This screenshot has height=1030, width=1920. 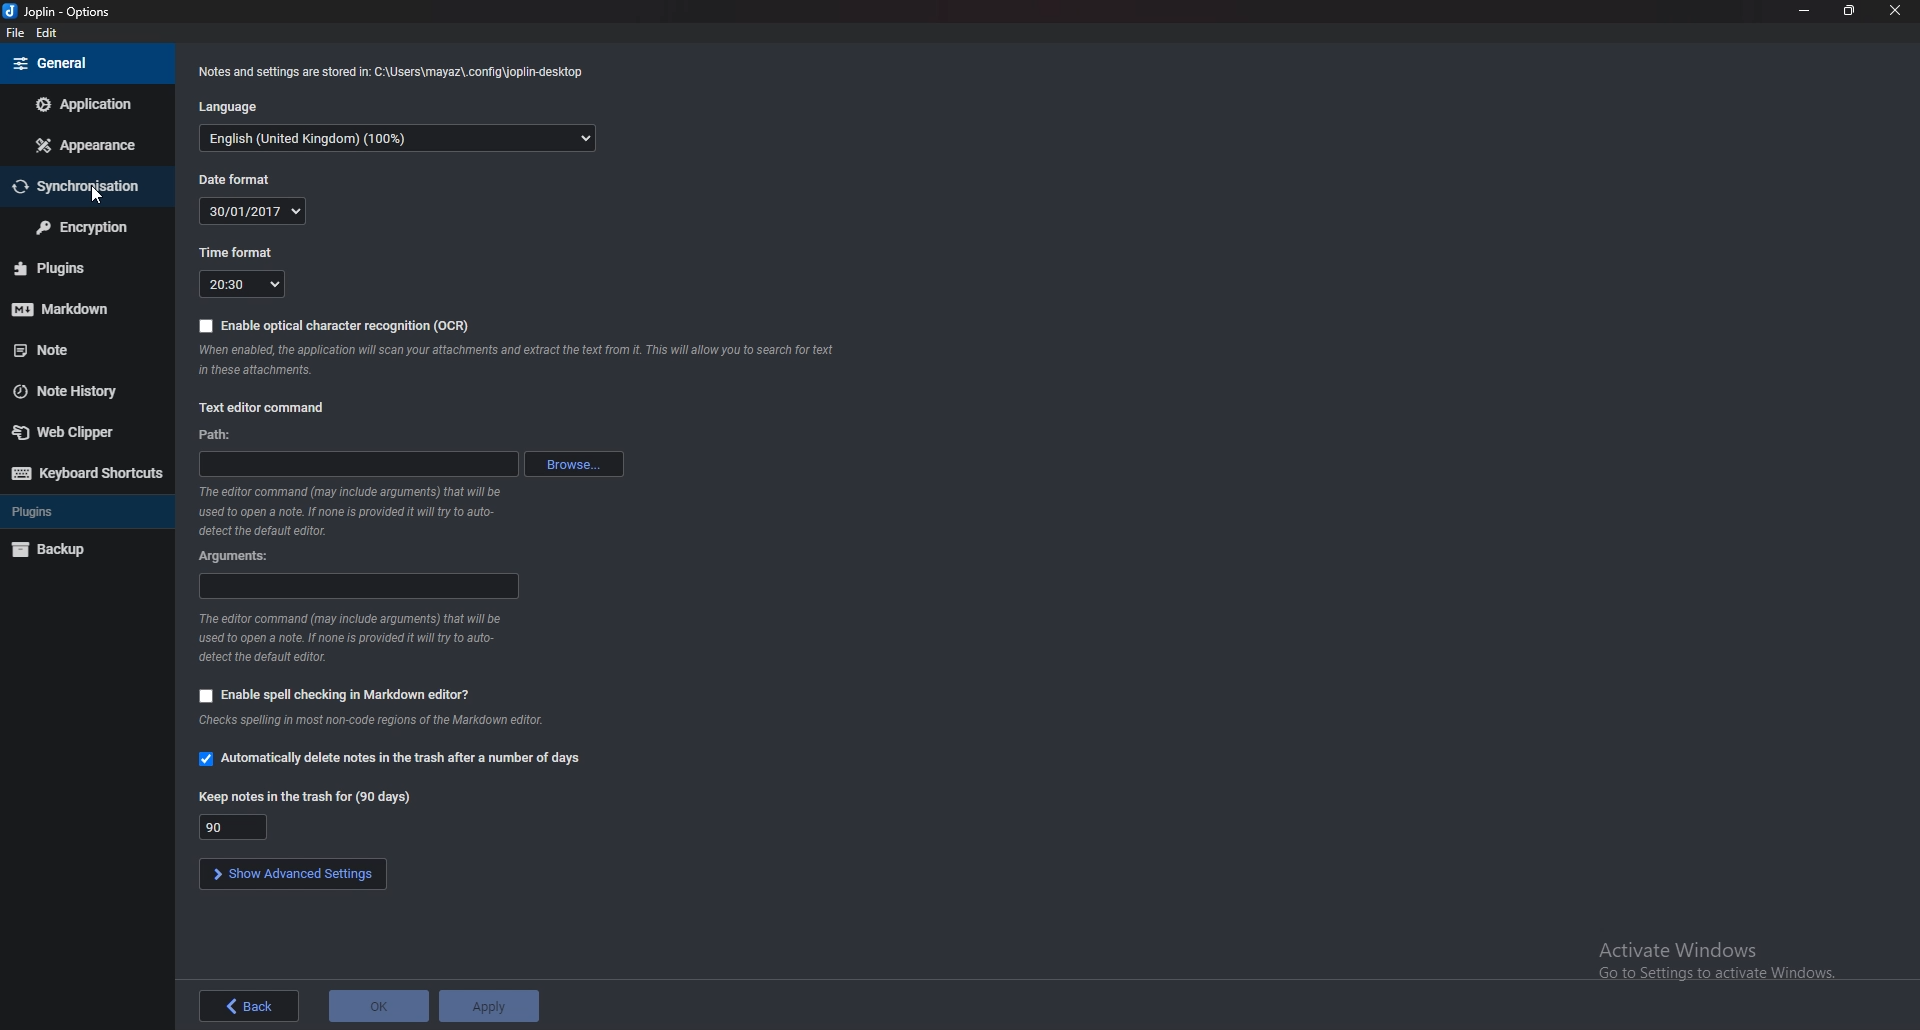 What do you see at coordinates (1847, 11) in the screenshot?
I see `resize` at bounding box center [1847, 11].